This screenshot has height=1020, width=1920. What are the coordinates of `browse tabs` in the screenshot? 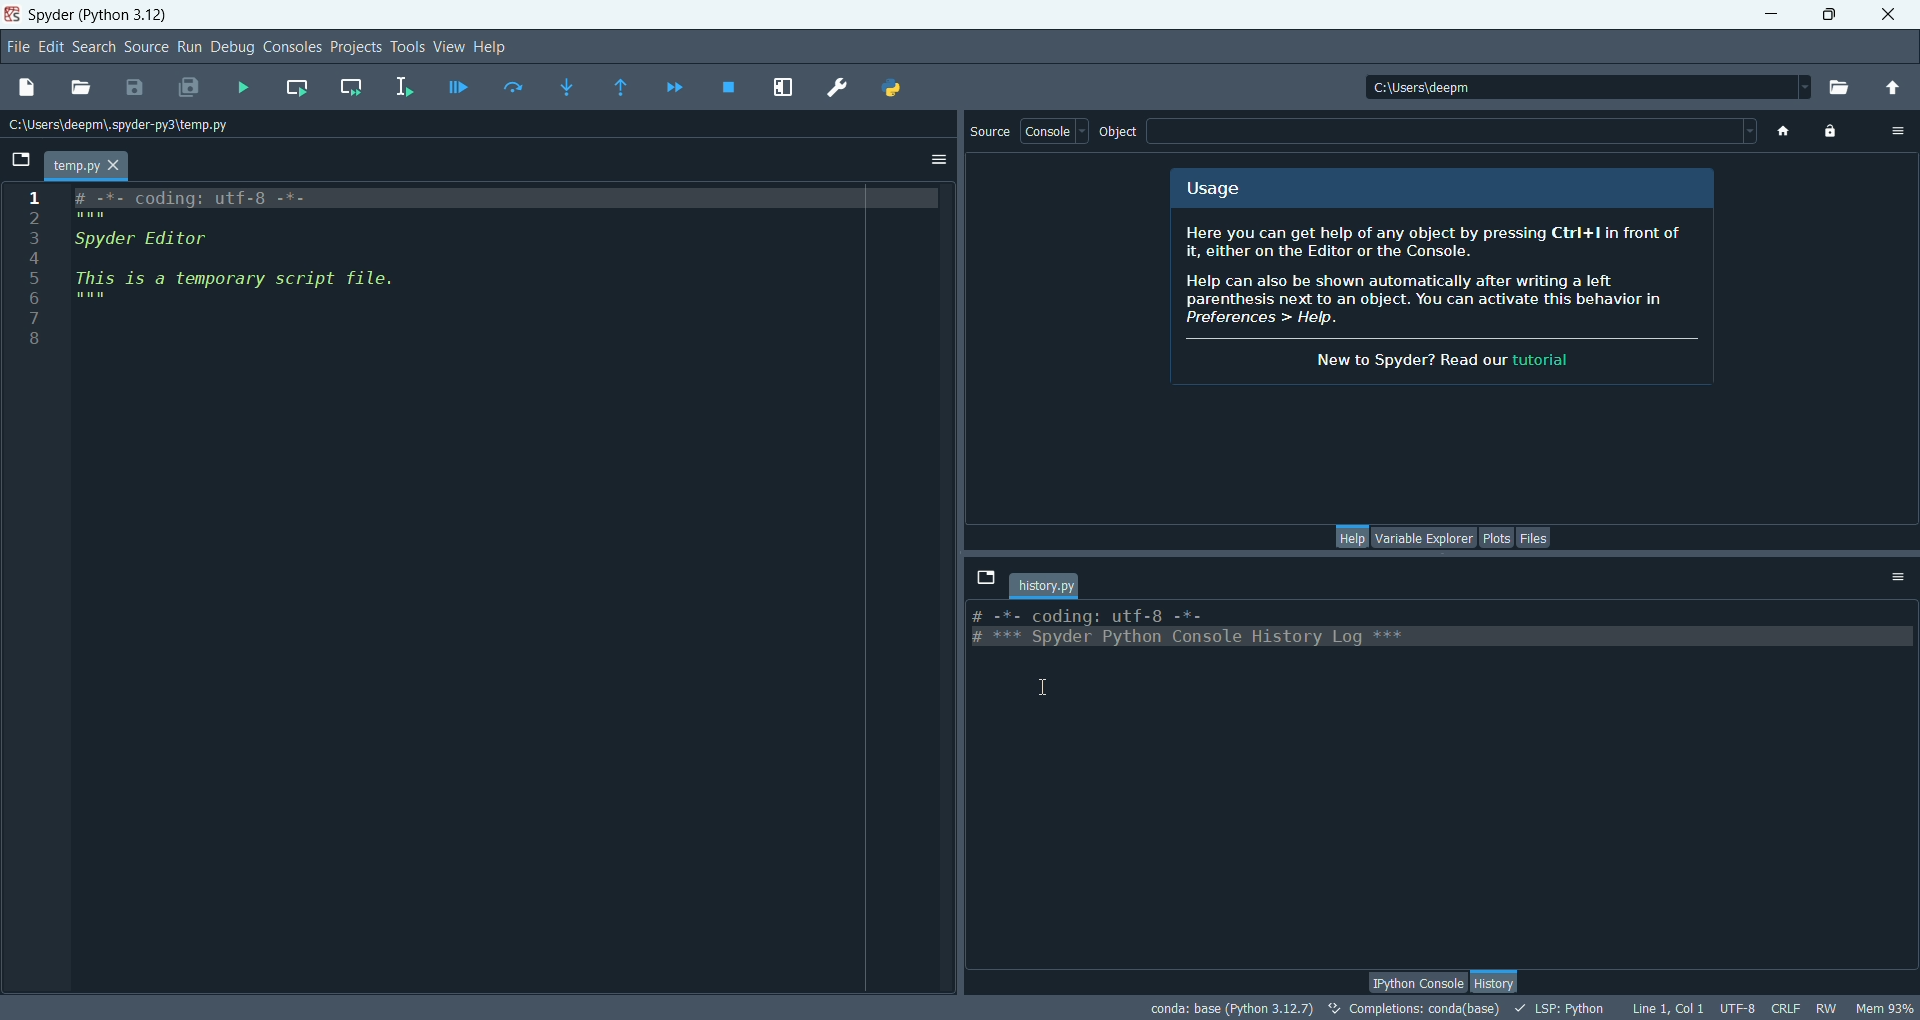 It's located at (20, 163).